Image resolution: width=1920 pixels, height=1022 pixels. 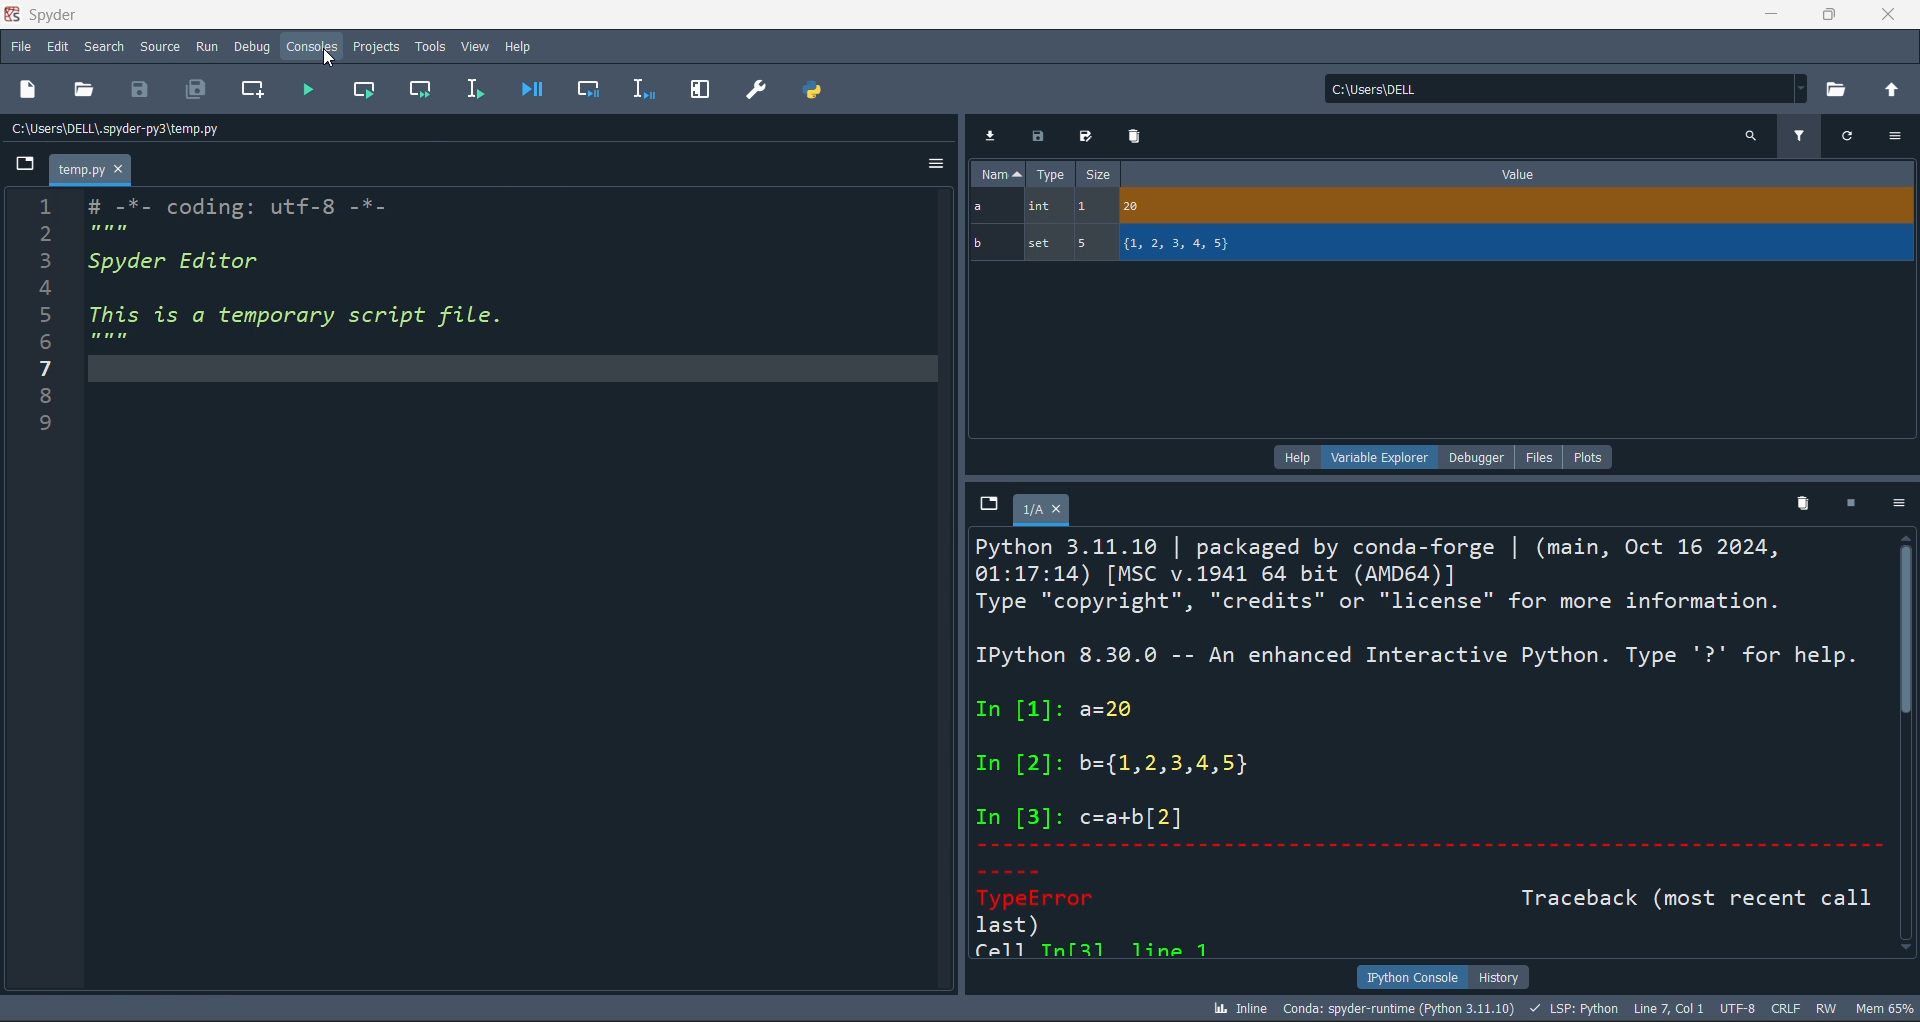 What do you see at coordinates (140, 91) in the screenshot?
I see `save` at bounding box center [140, 91].